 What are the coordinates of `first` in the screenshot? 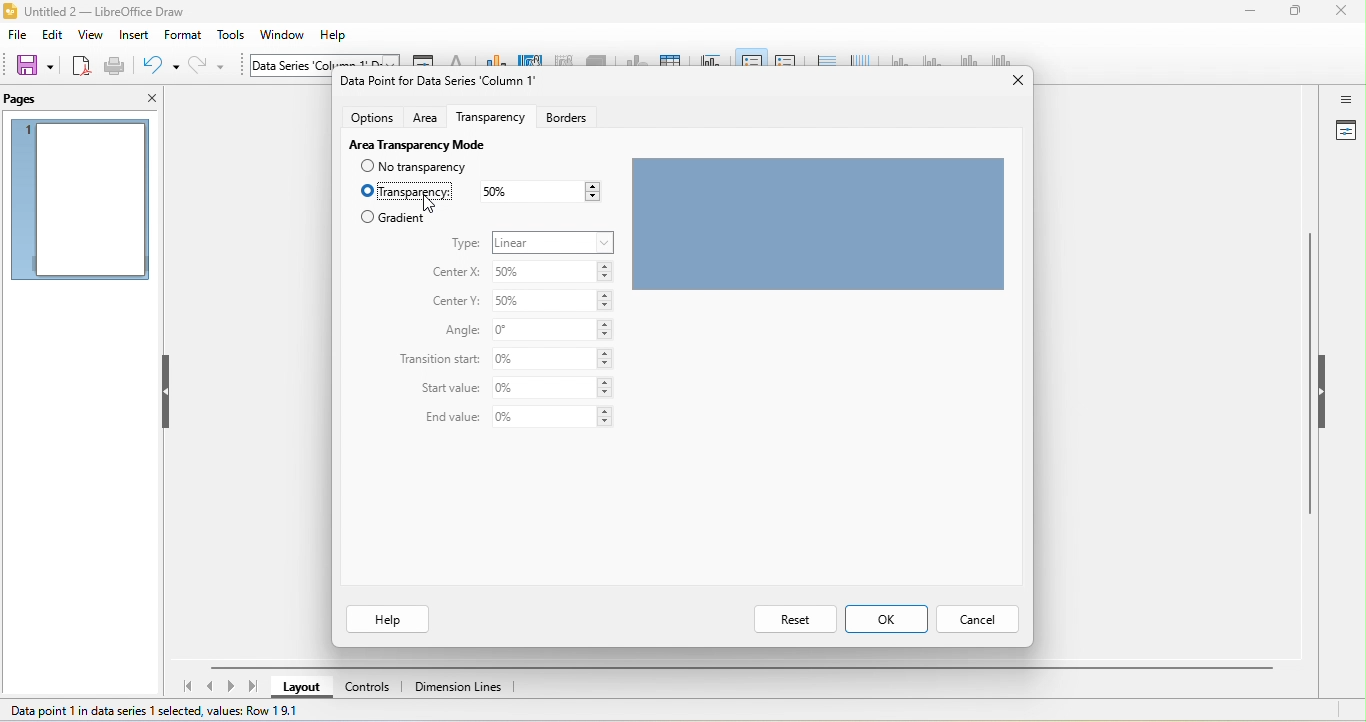 It's located at (184, 687).